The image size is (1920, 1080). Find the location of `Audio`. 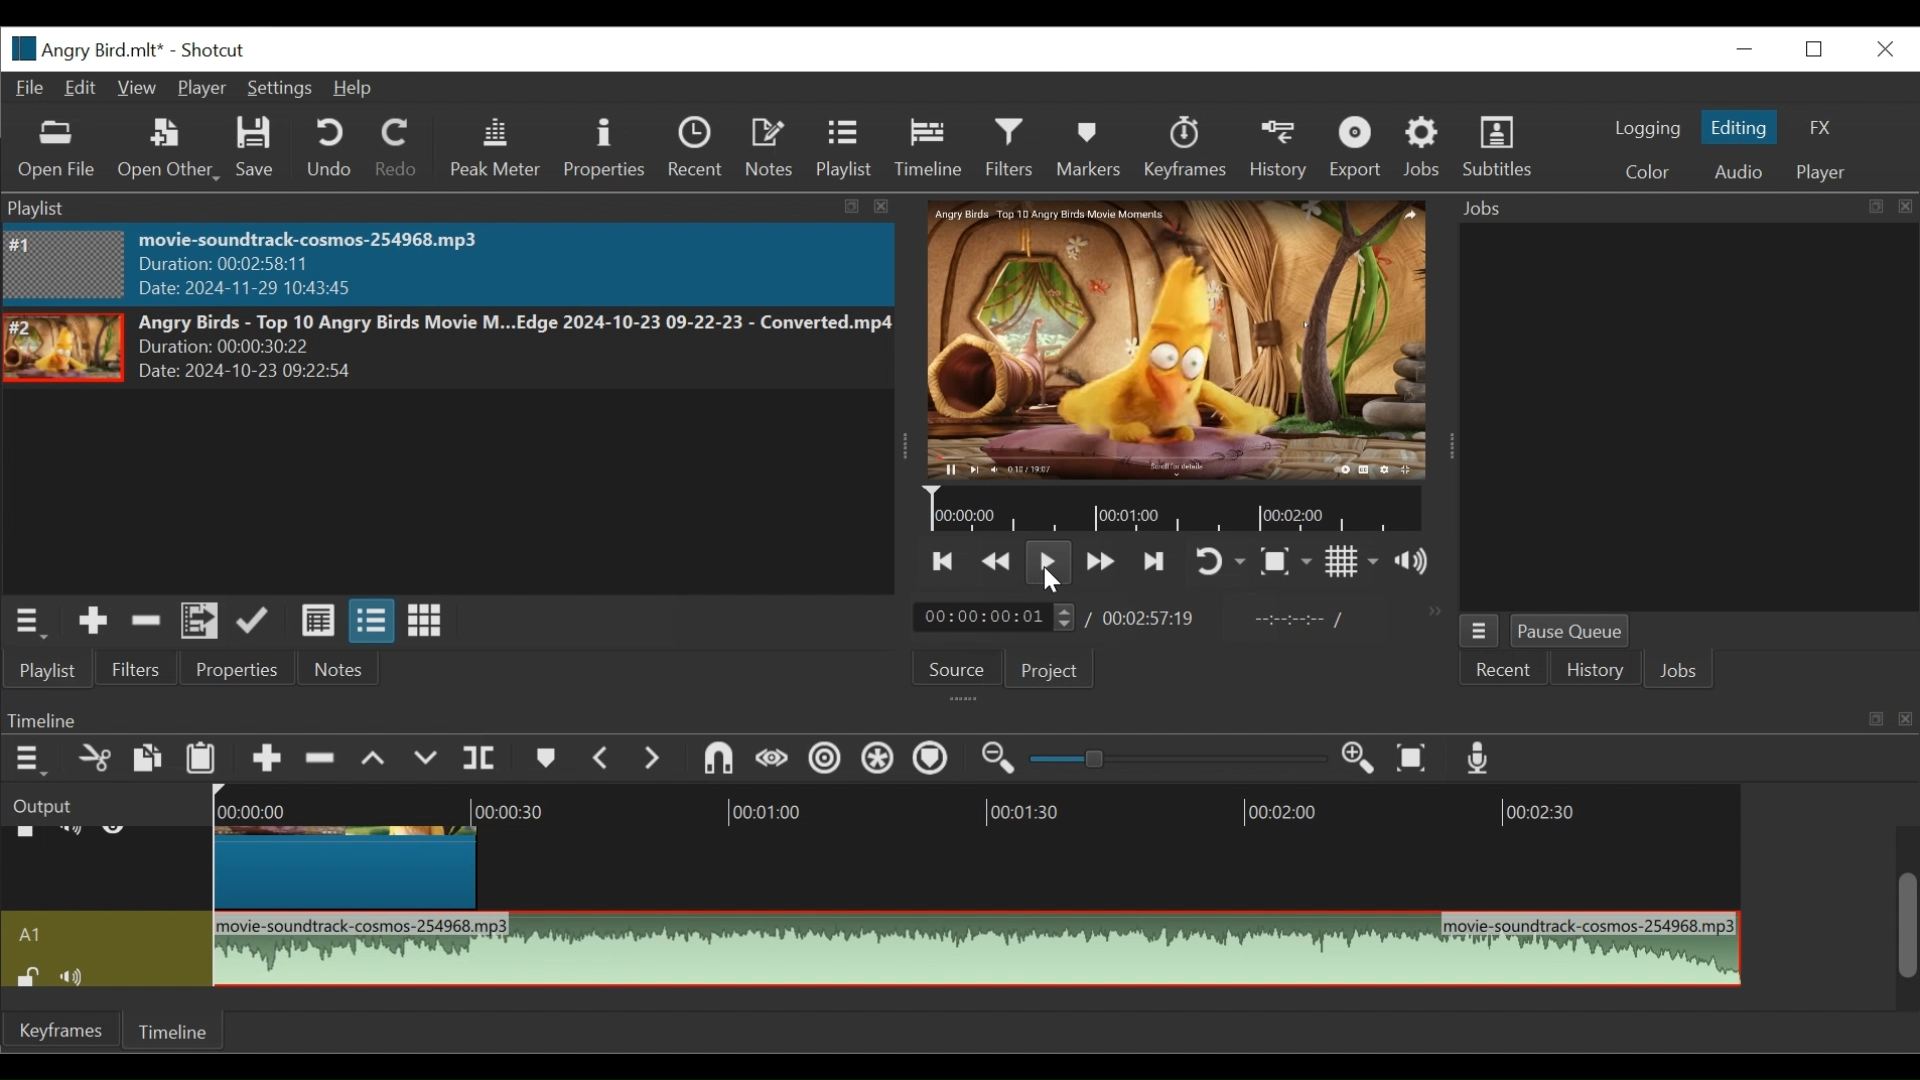

Audio is located at coordinates (1739, 171).